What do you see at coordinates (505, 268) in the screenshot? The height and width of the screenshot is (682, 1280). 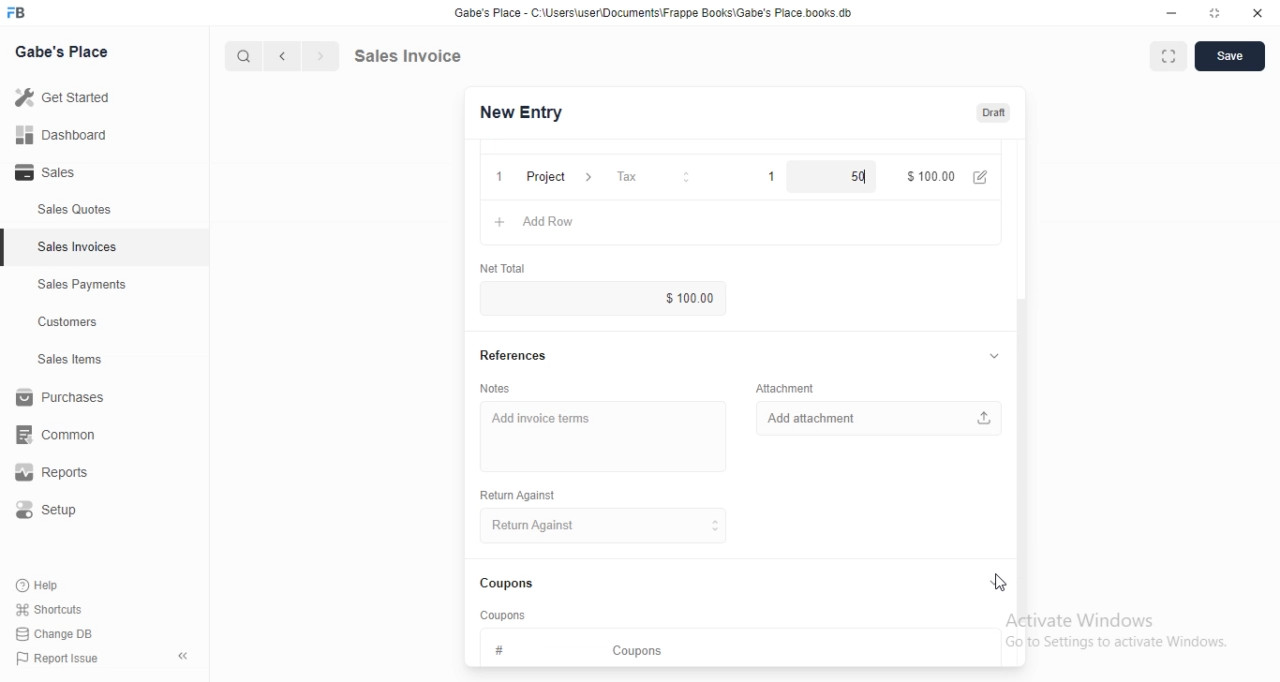 I see `‘Net Total` at bounding box center [505, 268].